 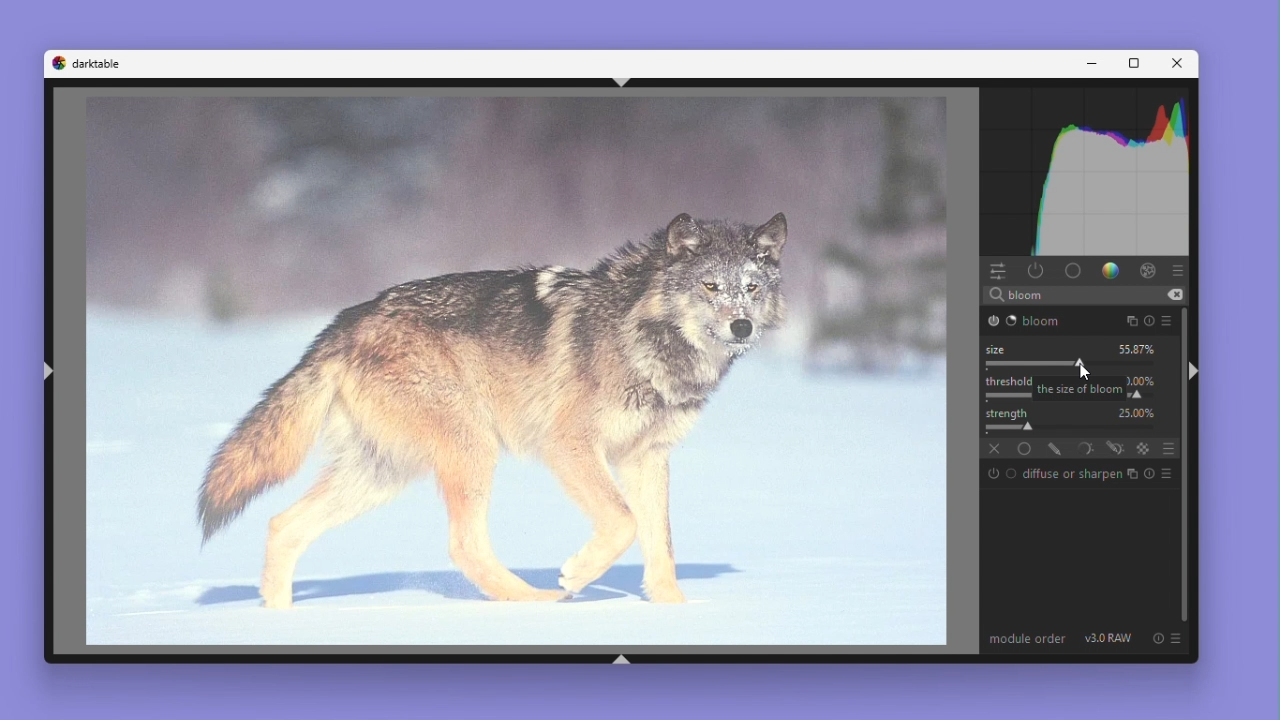 I want to click on Raster  mask, so click(x=1145, y=449).